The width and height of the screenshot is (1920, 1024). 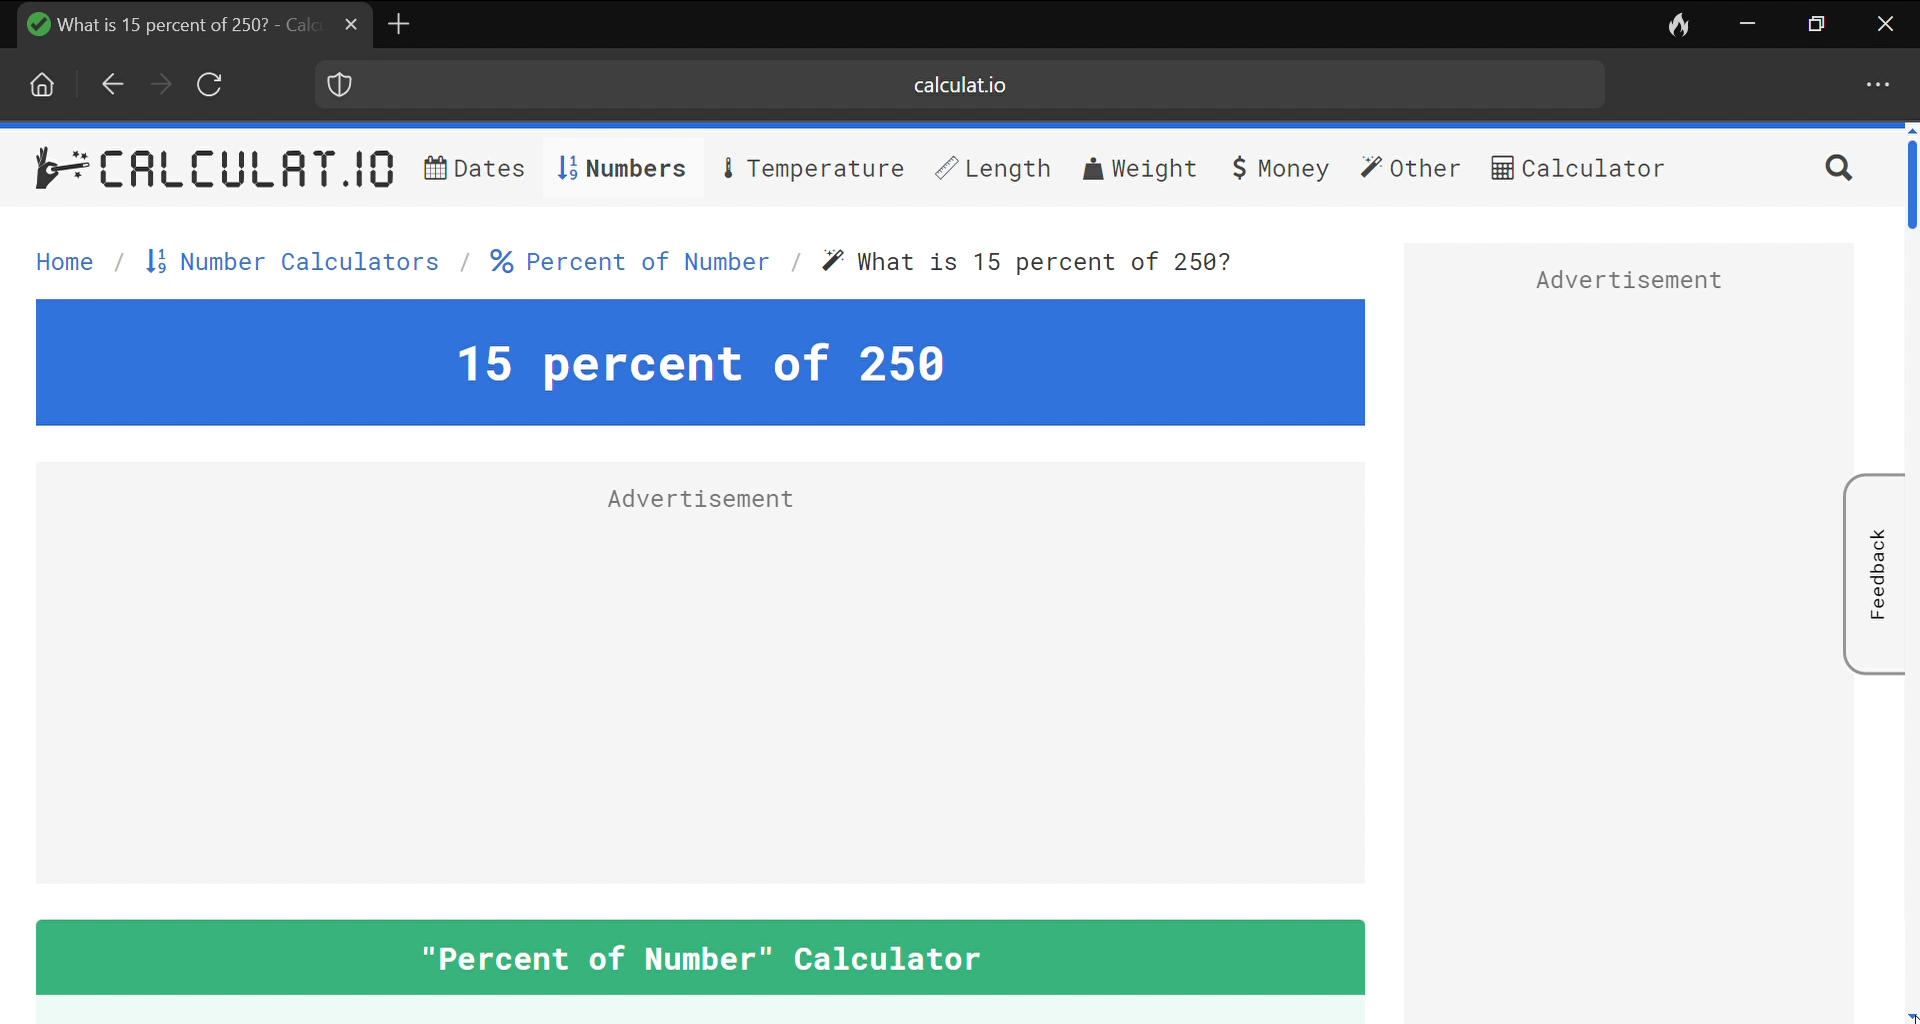 I want to click on CALCULAT.IC, so click(x=245, y=170).